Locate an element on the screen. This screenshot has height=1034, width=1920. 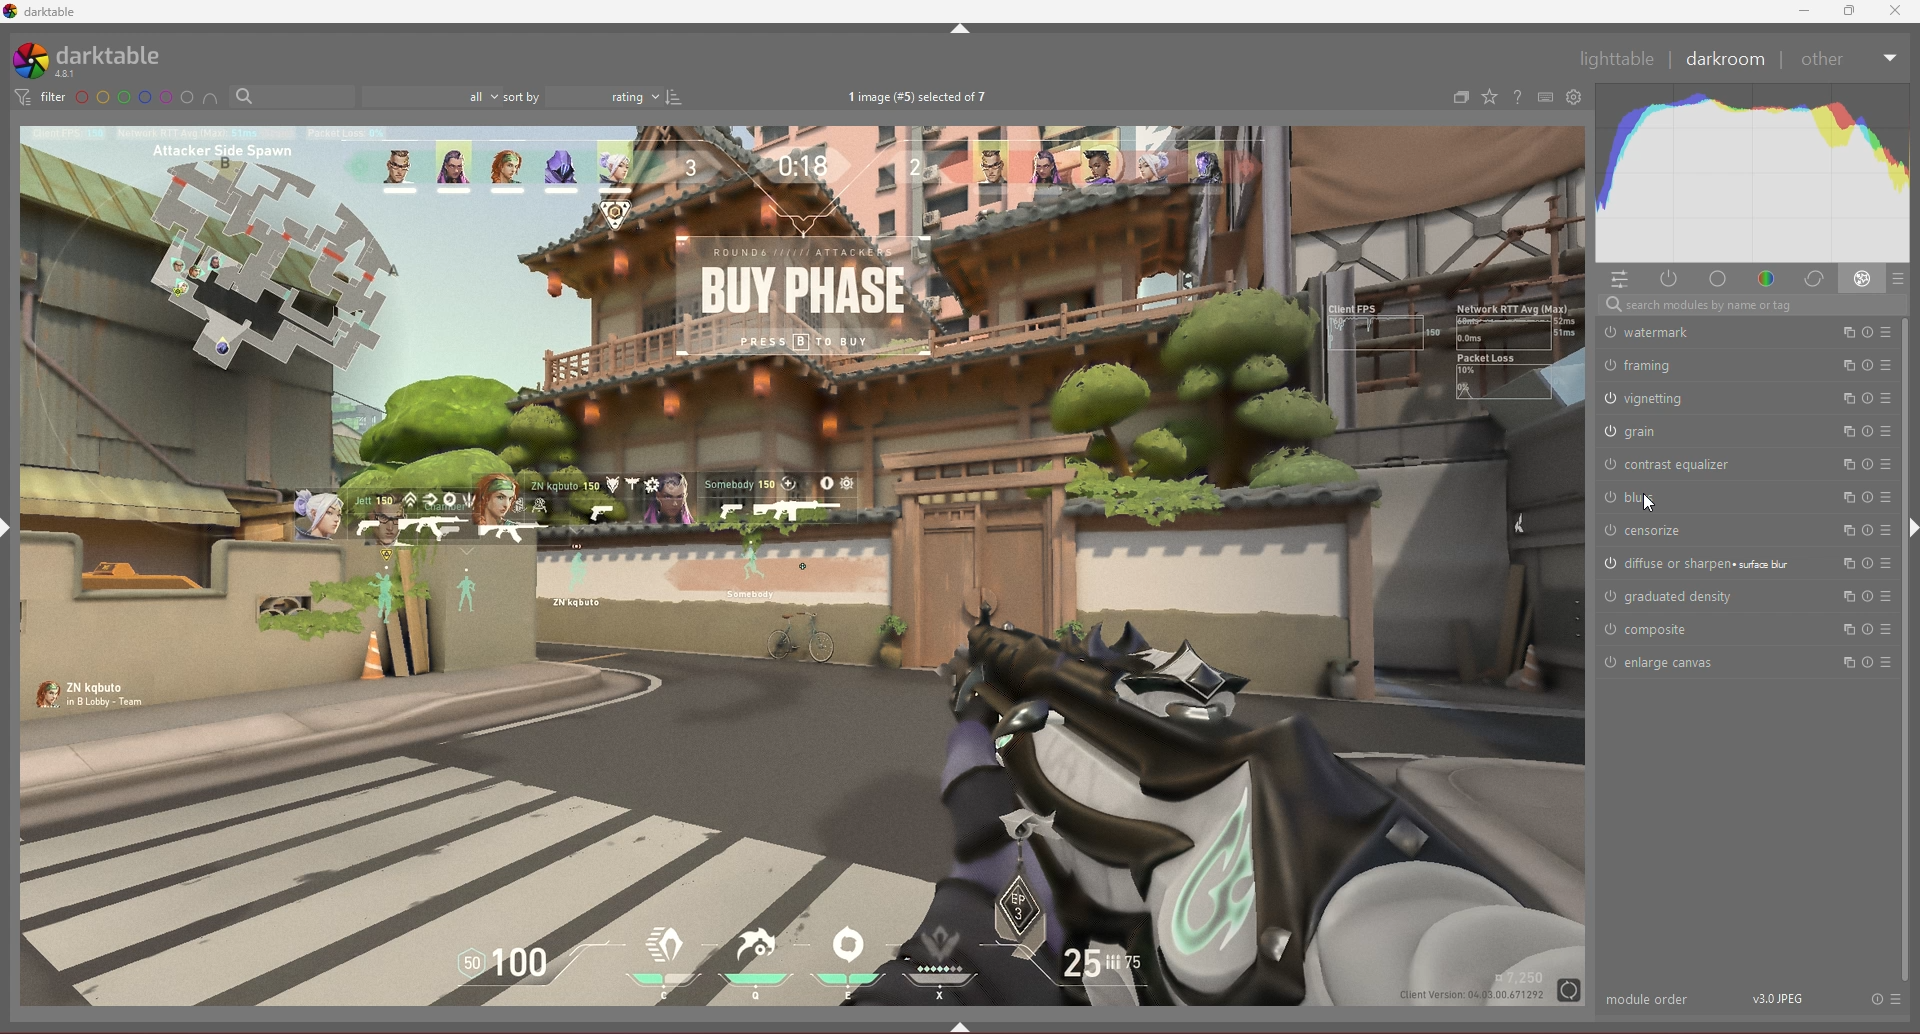
multiple instances action is located at coordinates (1844, 333).